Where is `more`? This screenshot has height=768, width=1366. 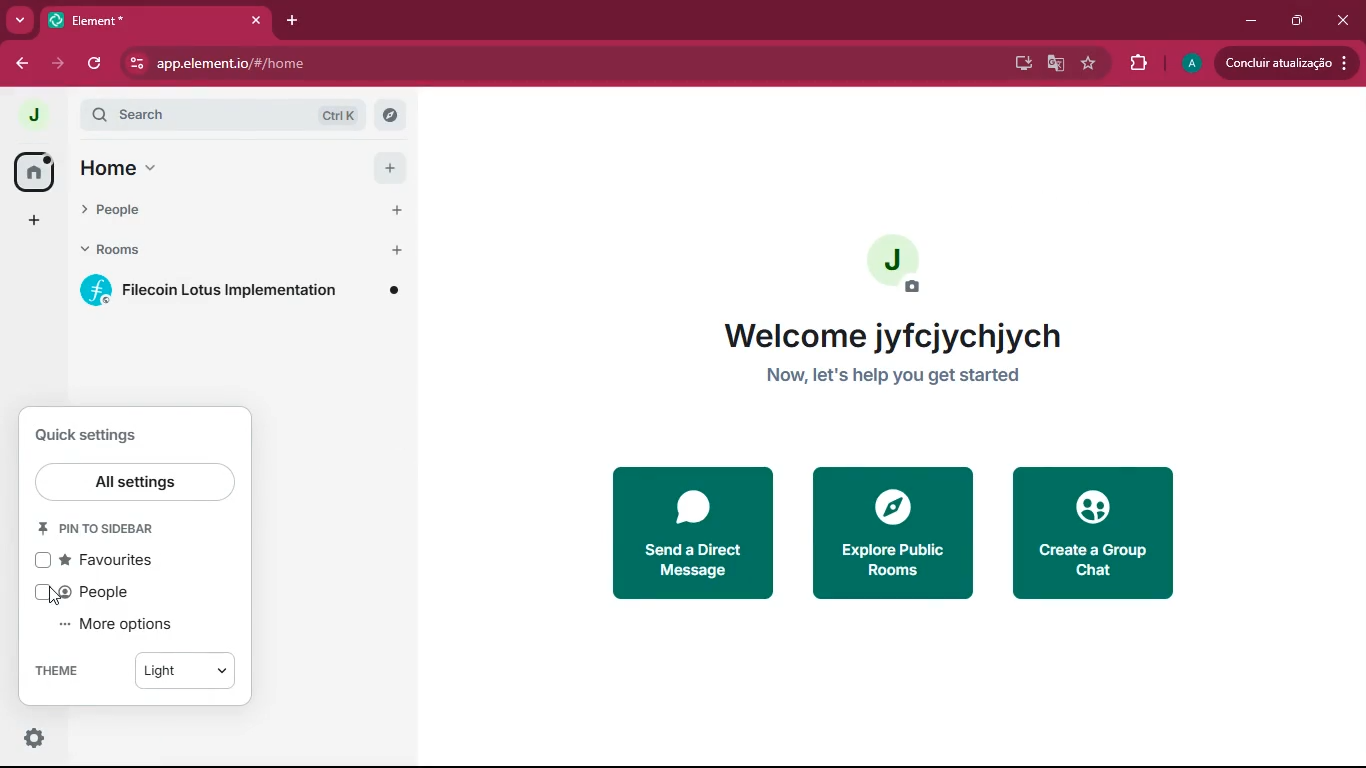
more is located at coordinates (34, 220).